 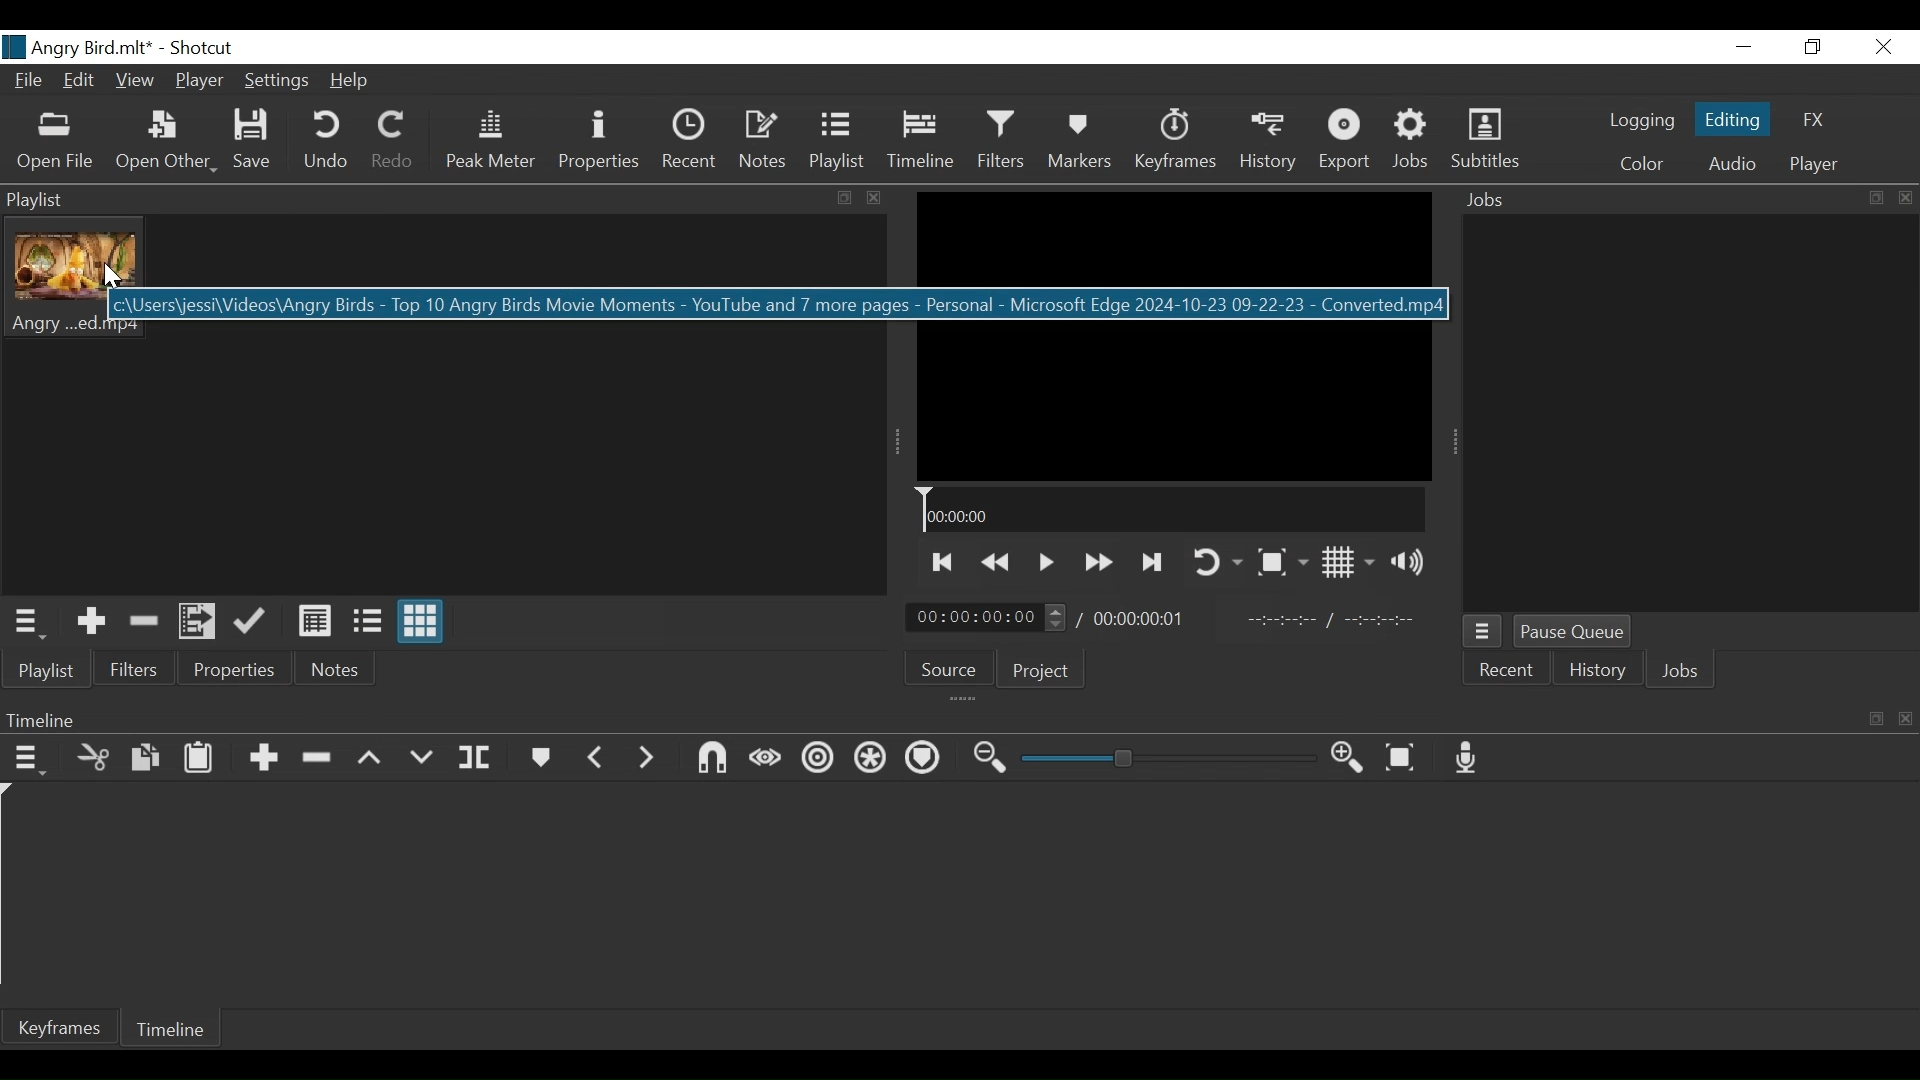 I want to click on Record audio, so click(x=1465, y=757).